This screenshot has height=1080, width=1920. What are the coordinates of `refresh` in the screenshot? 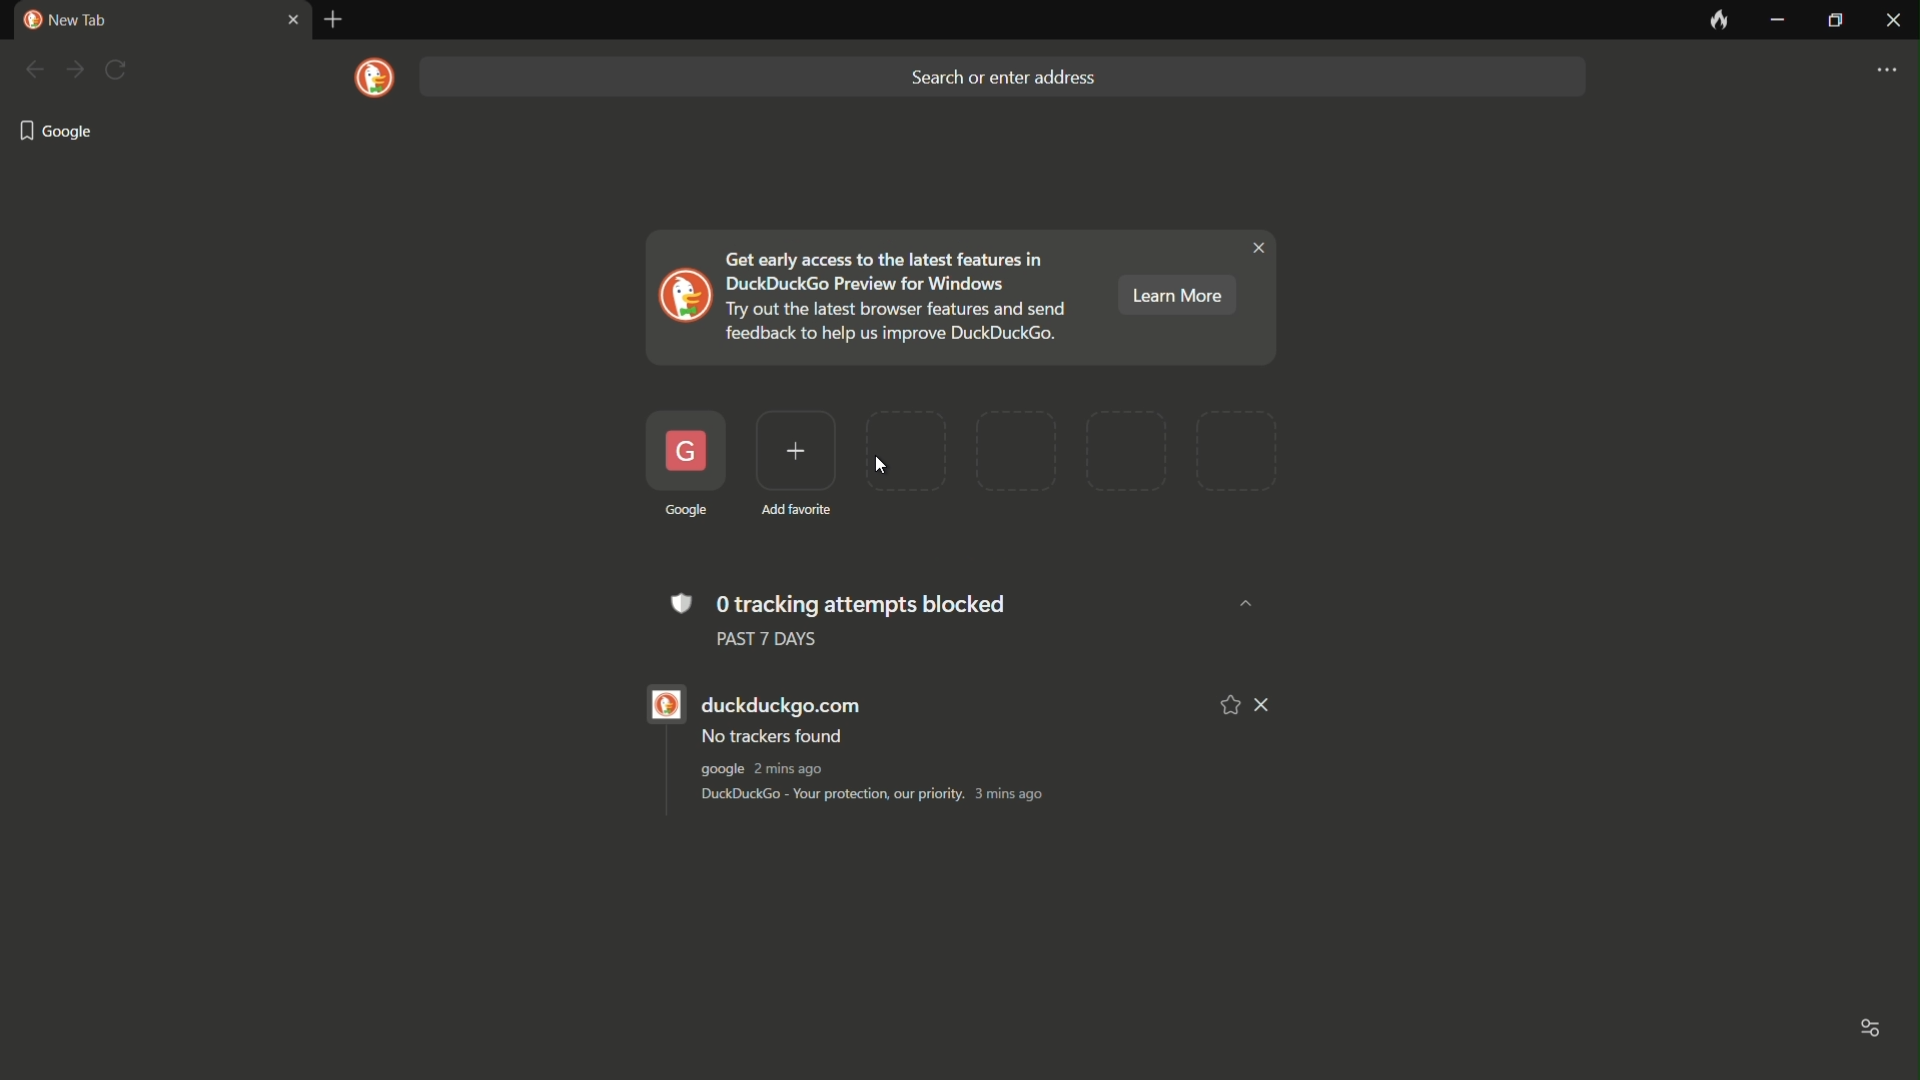 It's located at (116, 70).